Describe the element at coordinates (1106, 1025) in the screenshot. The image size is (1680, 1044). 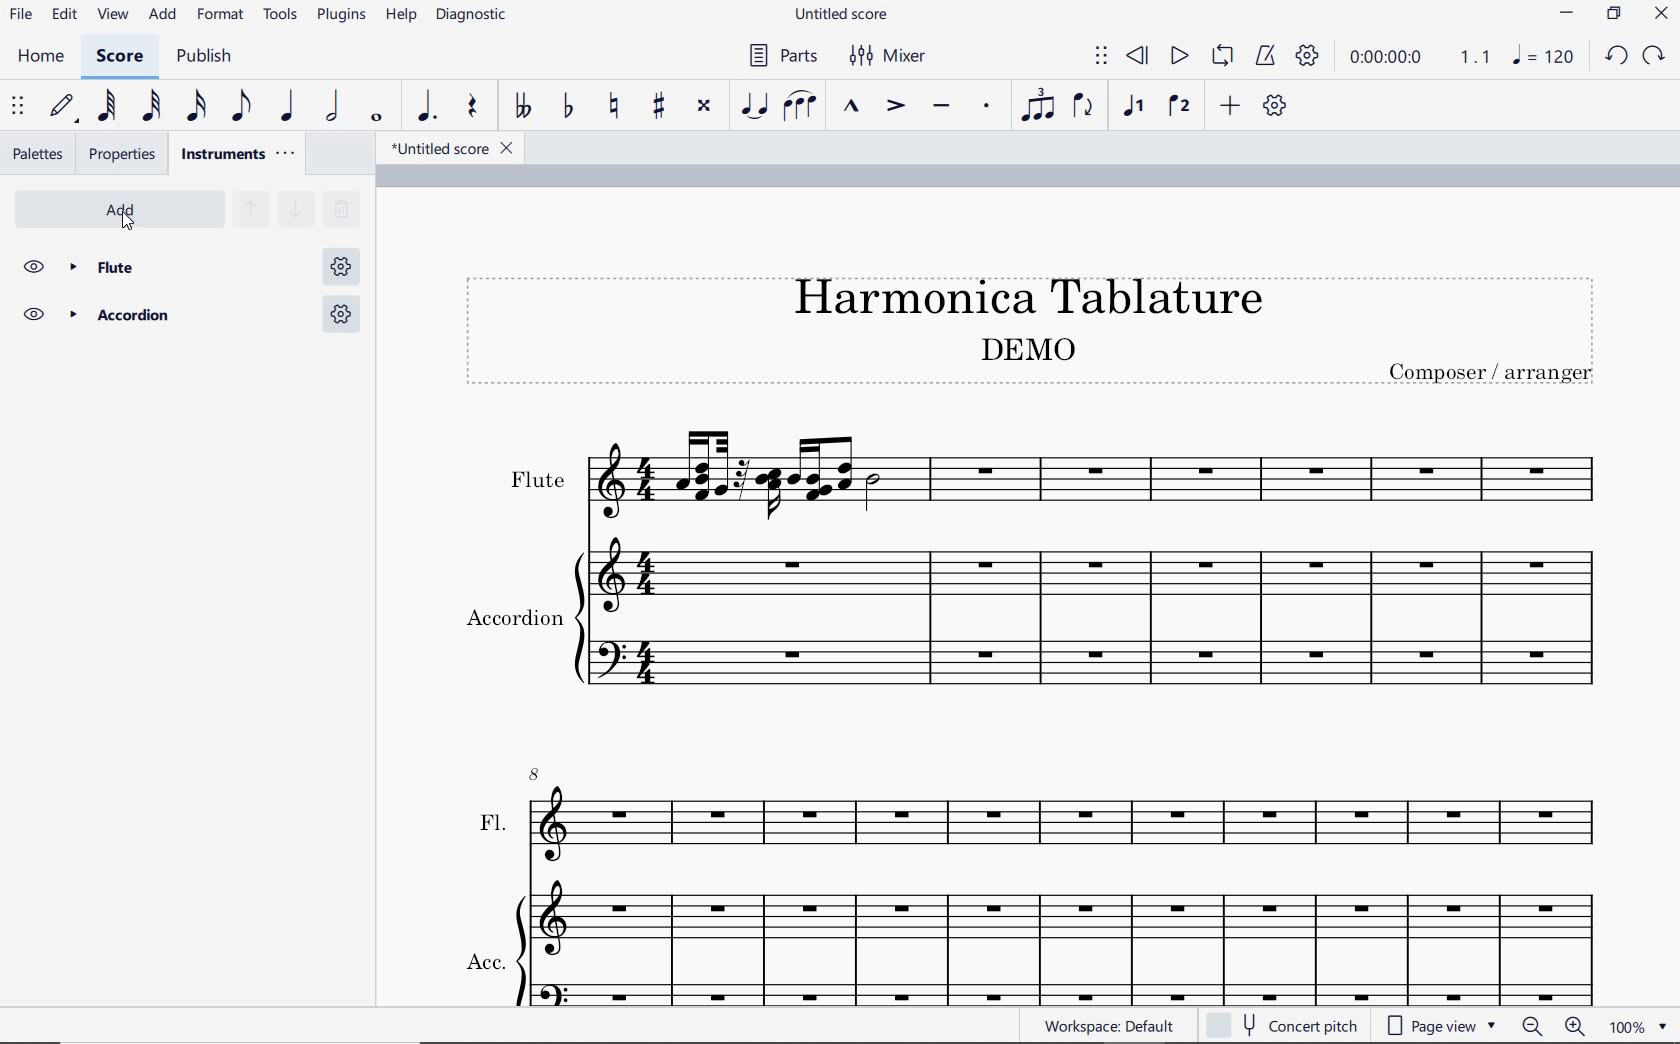
I see `workspace: default` at that location.